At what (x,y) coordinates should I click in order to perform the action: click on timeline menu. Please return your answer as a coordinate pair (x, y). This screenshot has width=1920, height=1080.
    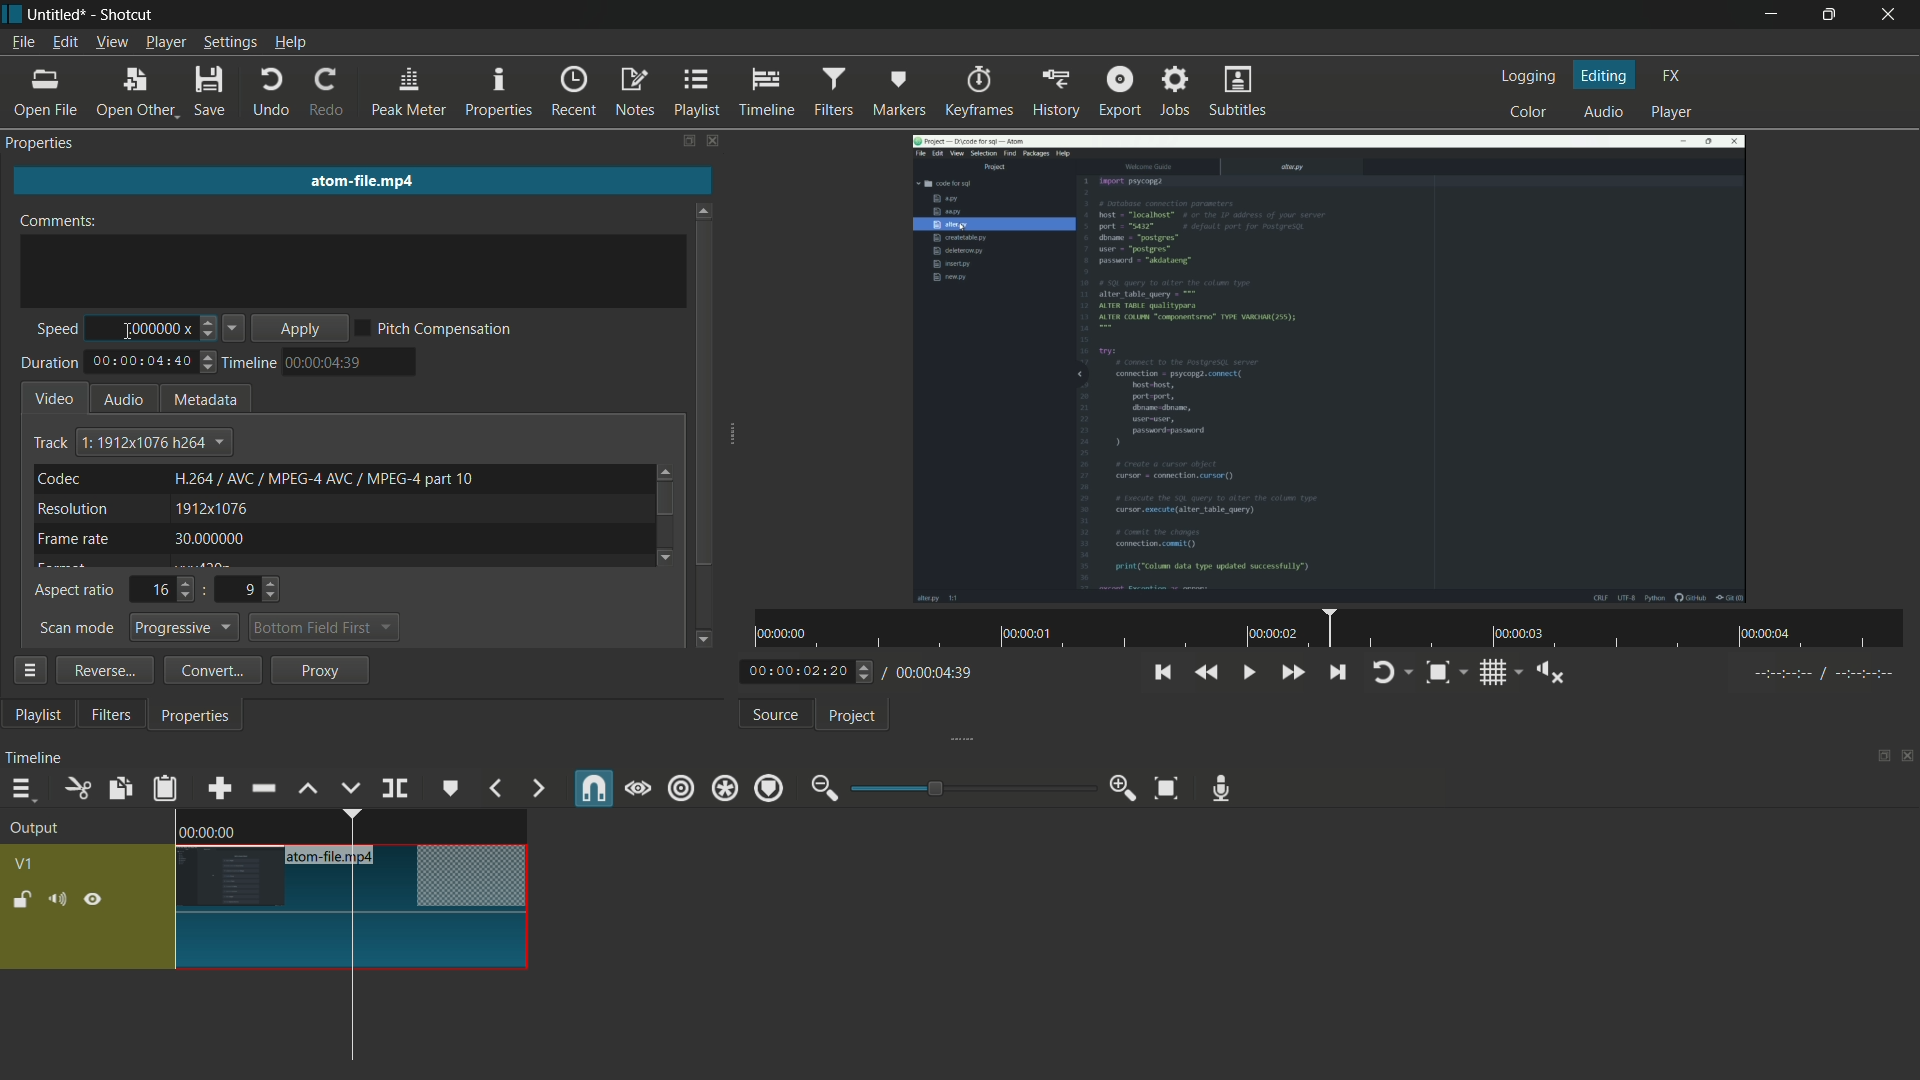
    Looking at the image, I should click on (27, 790).